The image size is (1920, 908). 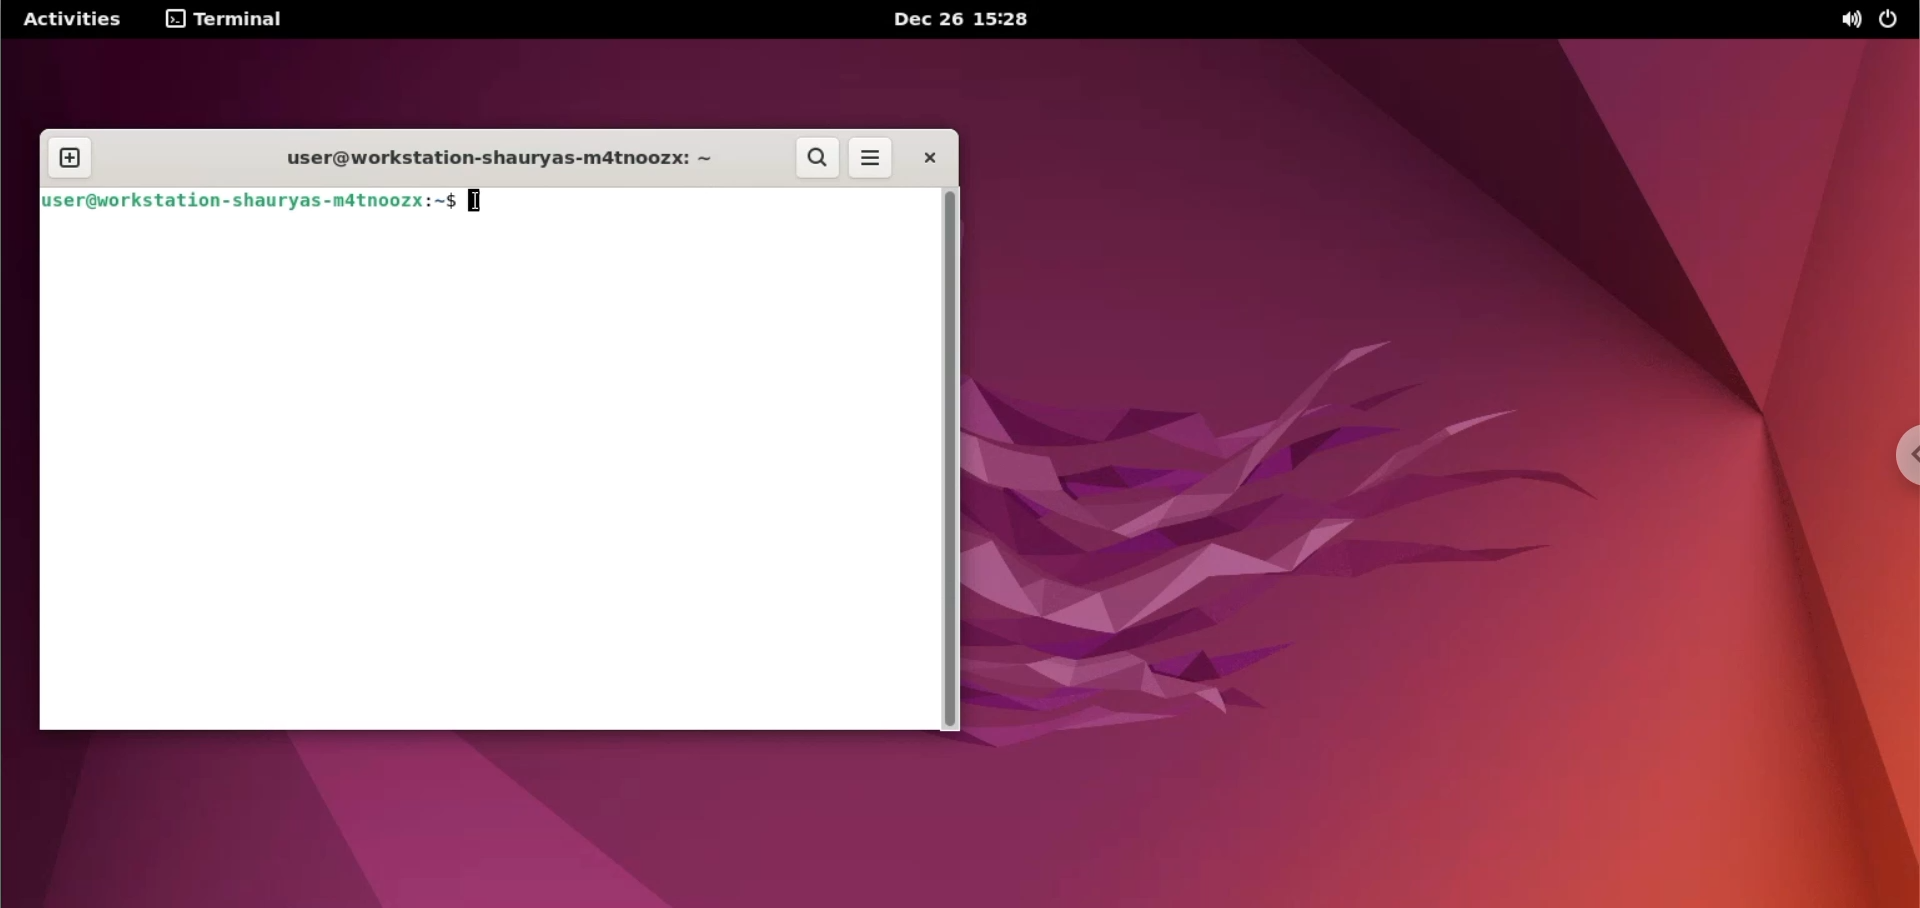 What do you see at coordinates (1887, 19) in the screenshot?
I see `power options` at bounding box center [1887, 19].